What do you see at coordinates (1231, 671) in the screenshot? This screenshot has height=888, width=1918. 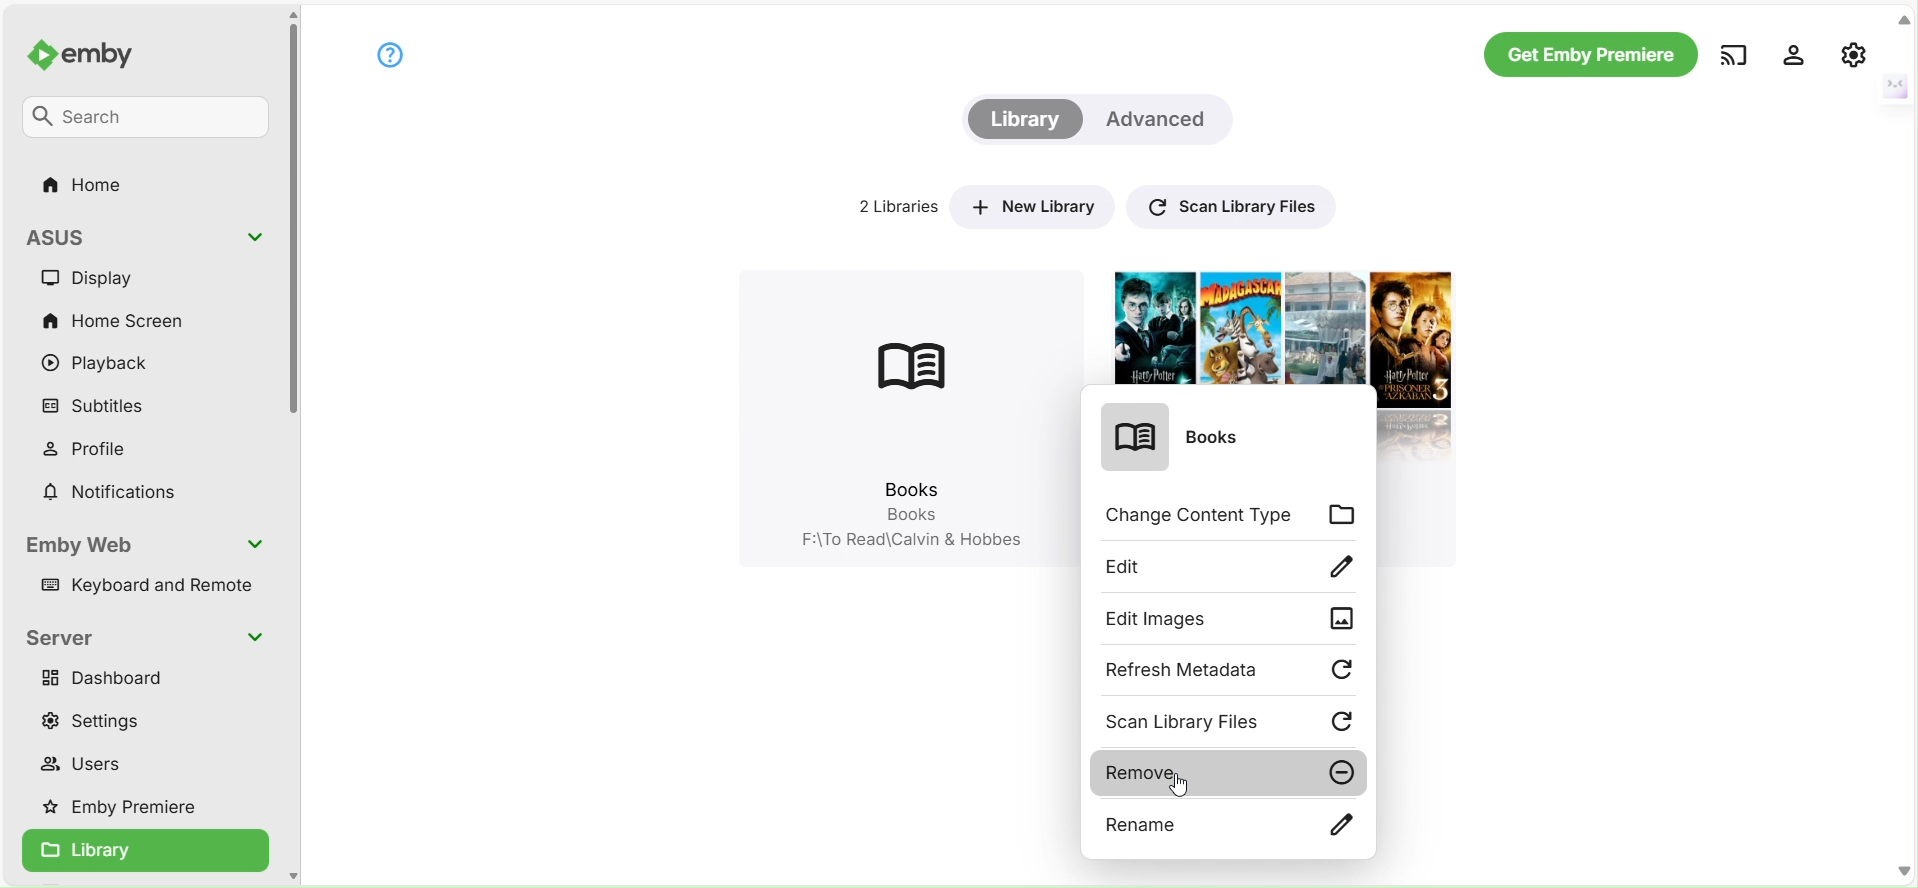 I see `Refresh Metadata` at bounding box center [1231, 671].